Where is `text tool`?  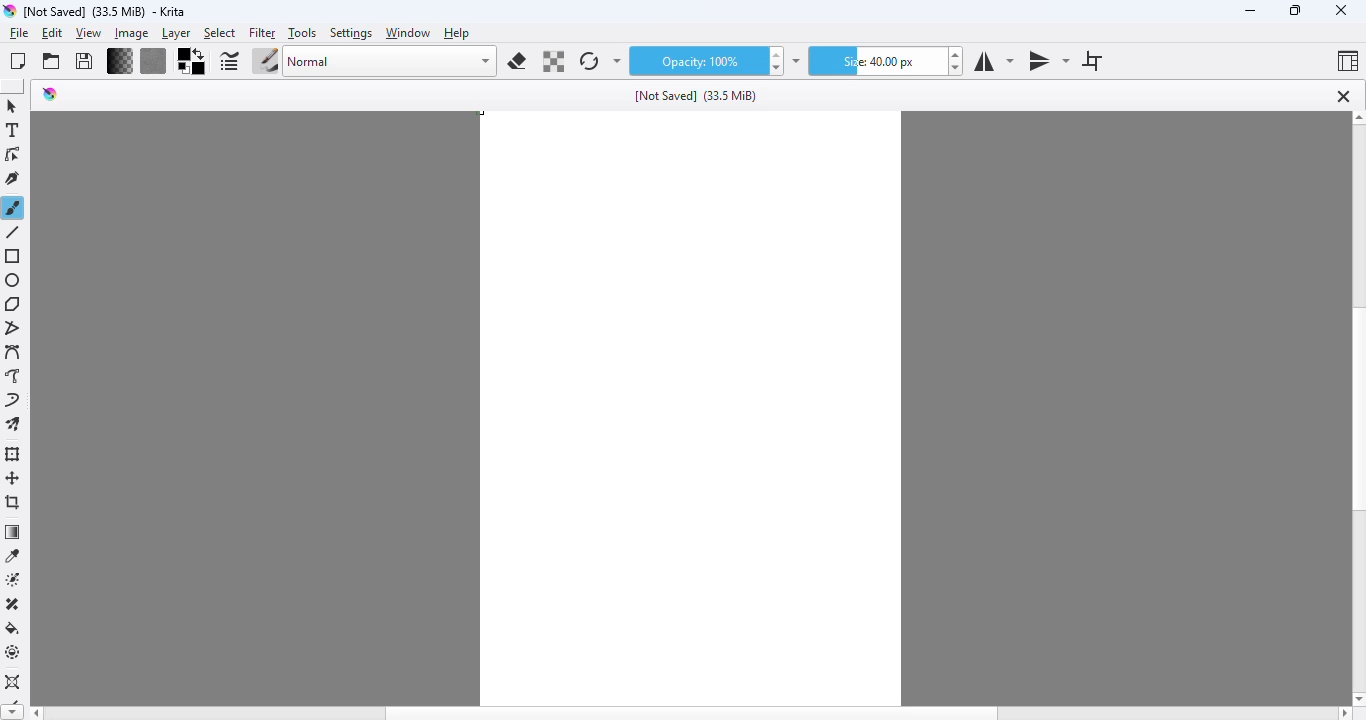 text tool is located at coordinates (13, 130).